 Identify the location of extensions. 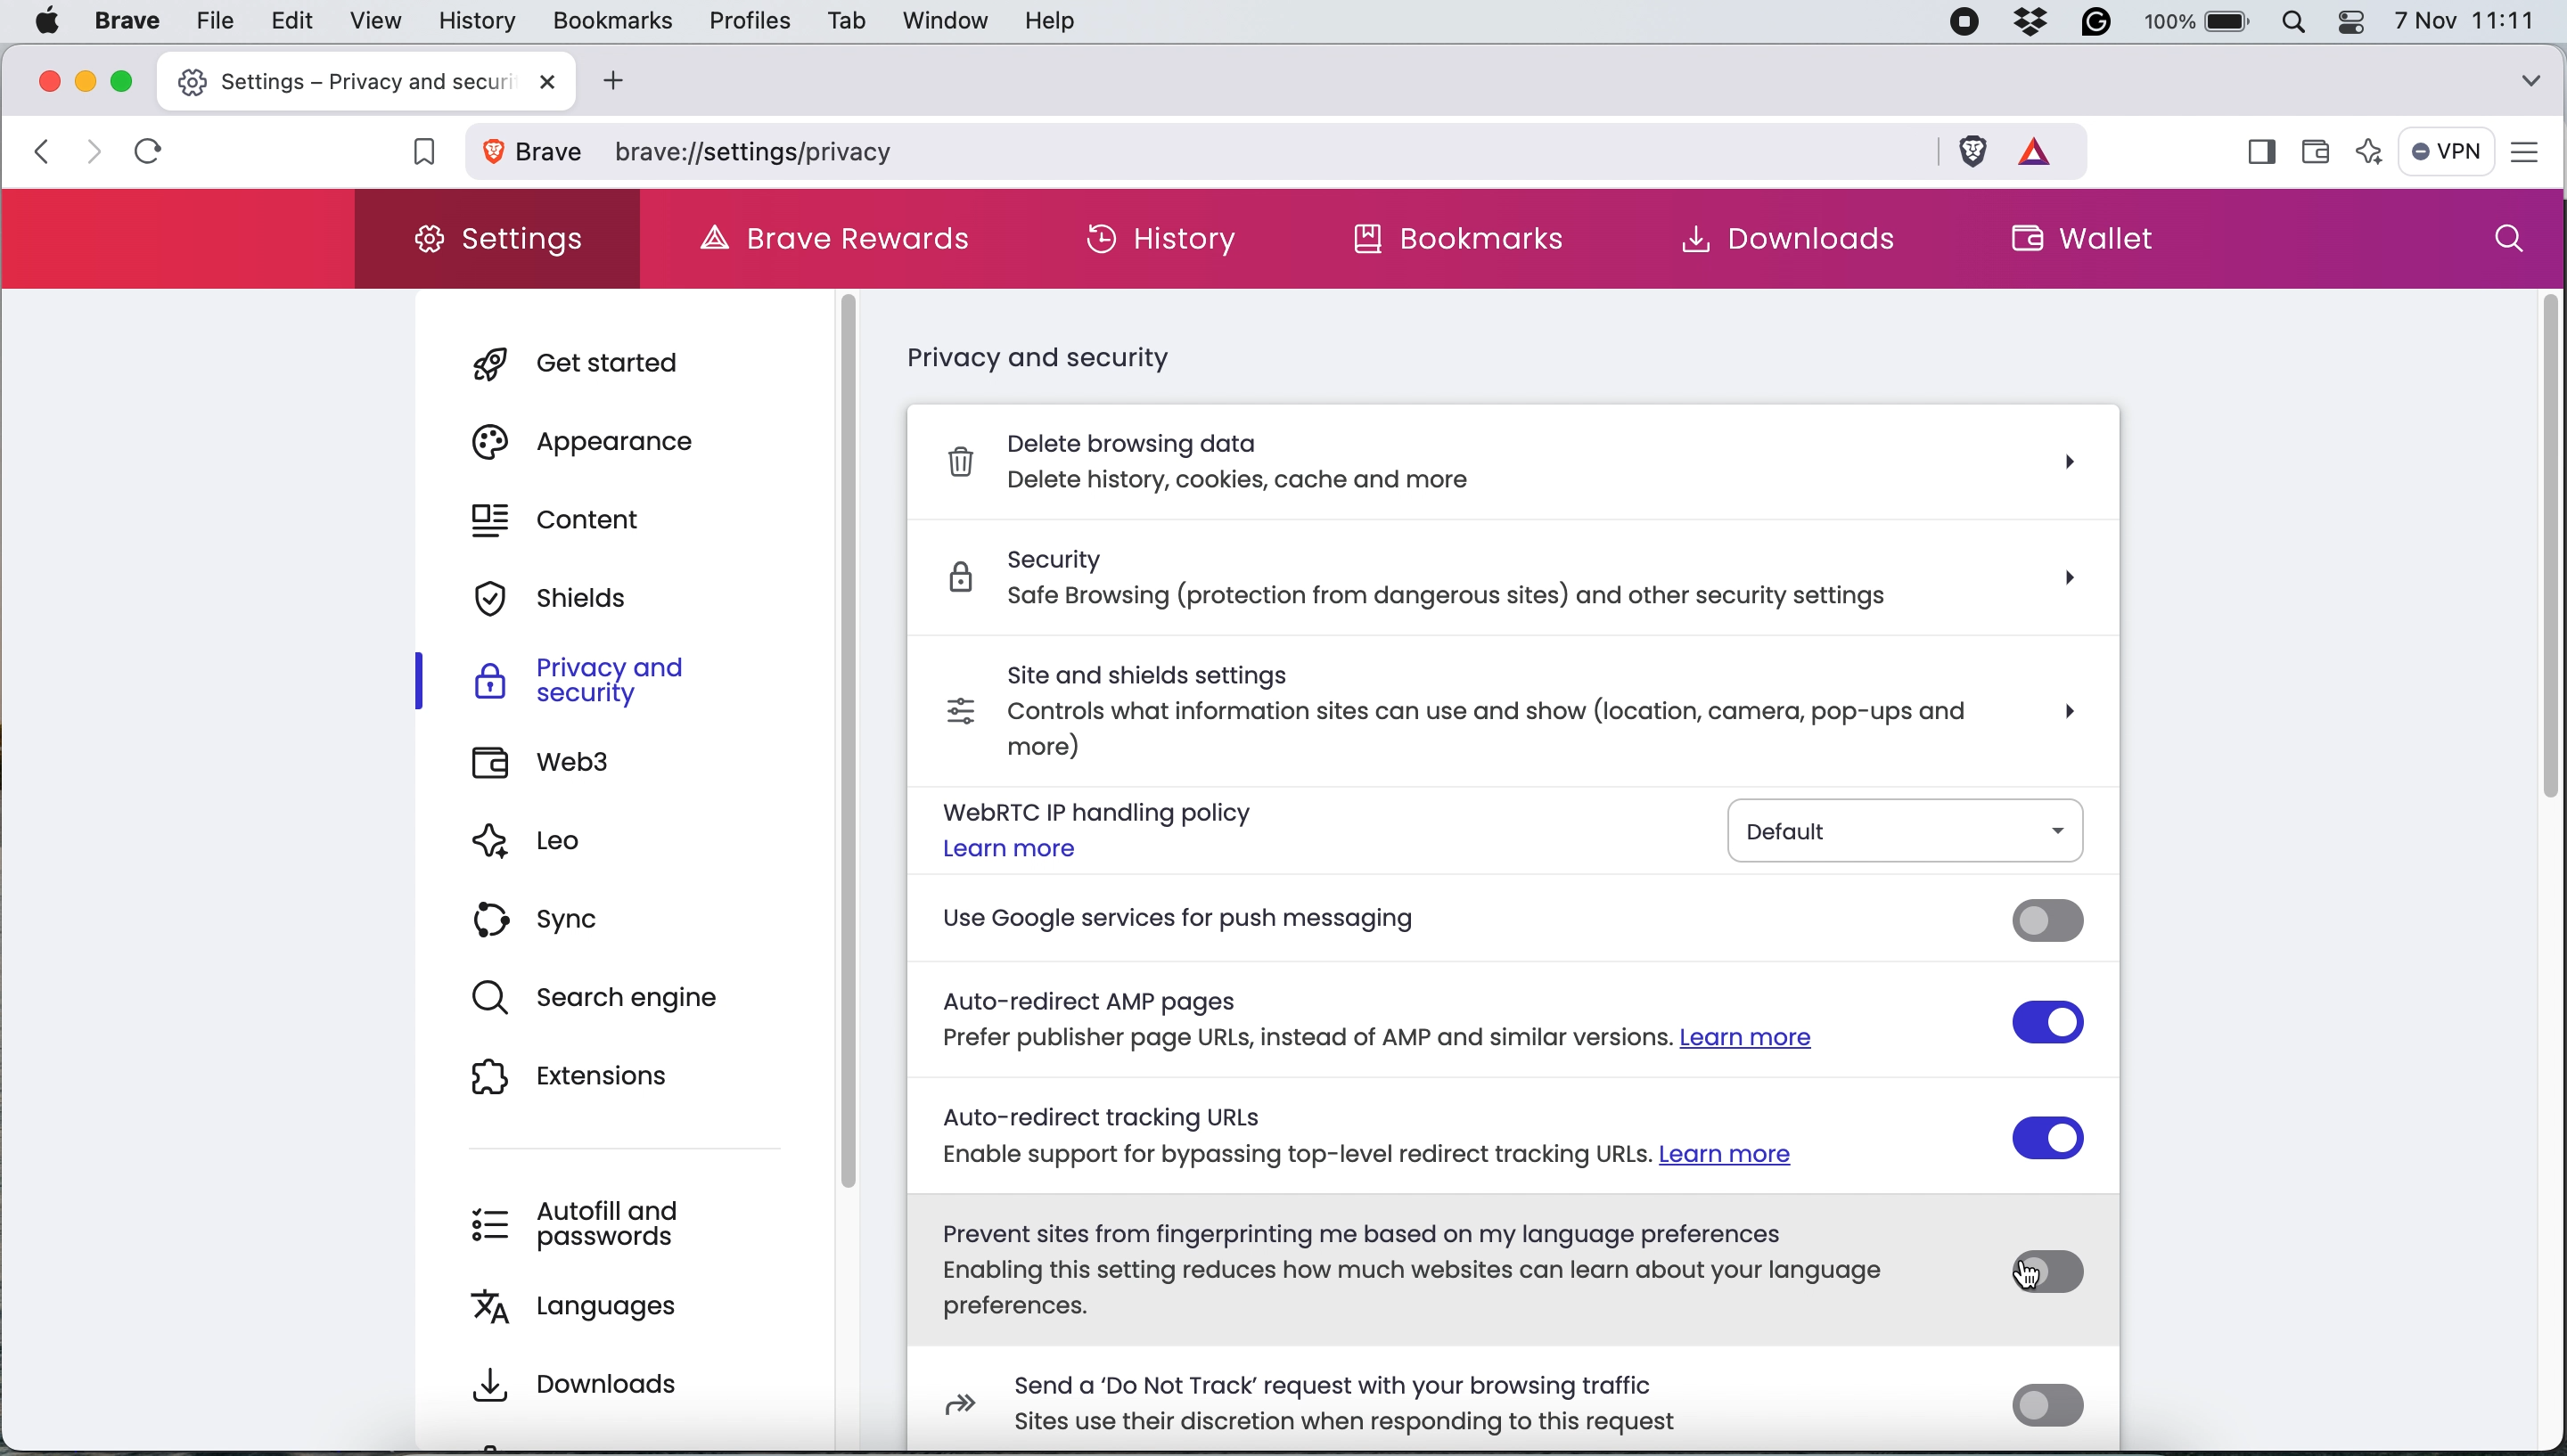
(590, 1076).